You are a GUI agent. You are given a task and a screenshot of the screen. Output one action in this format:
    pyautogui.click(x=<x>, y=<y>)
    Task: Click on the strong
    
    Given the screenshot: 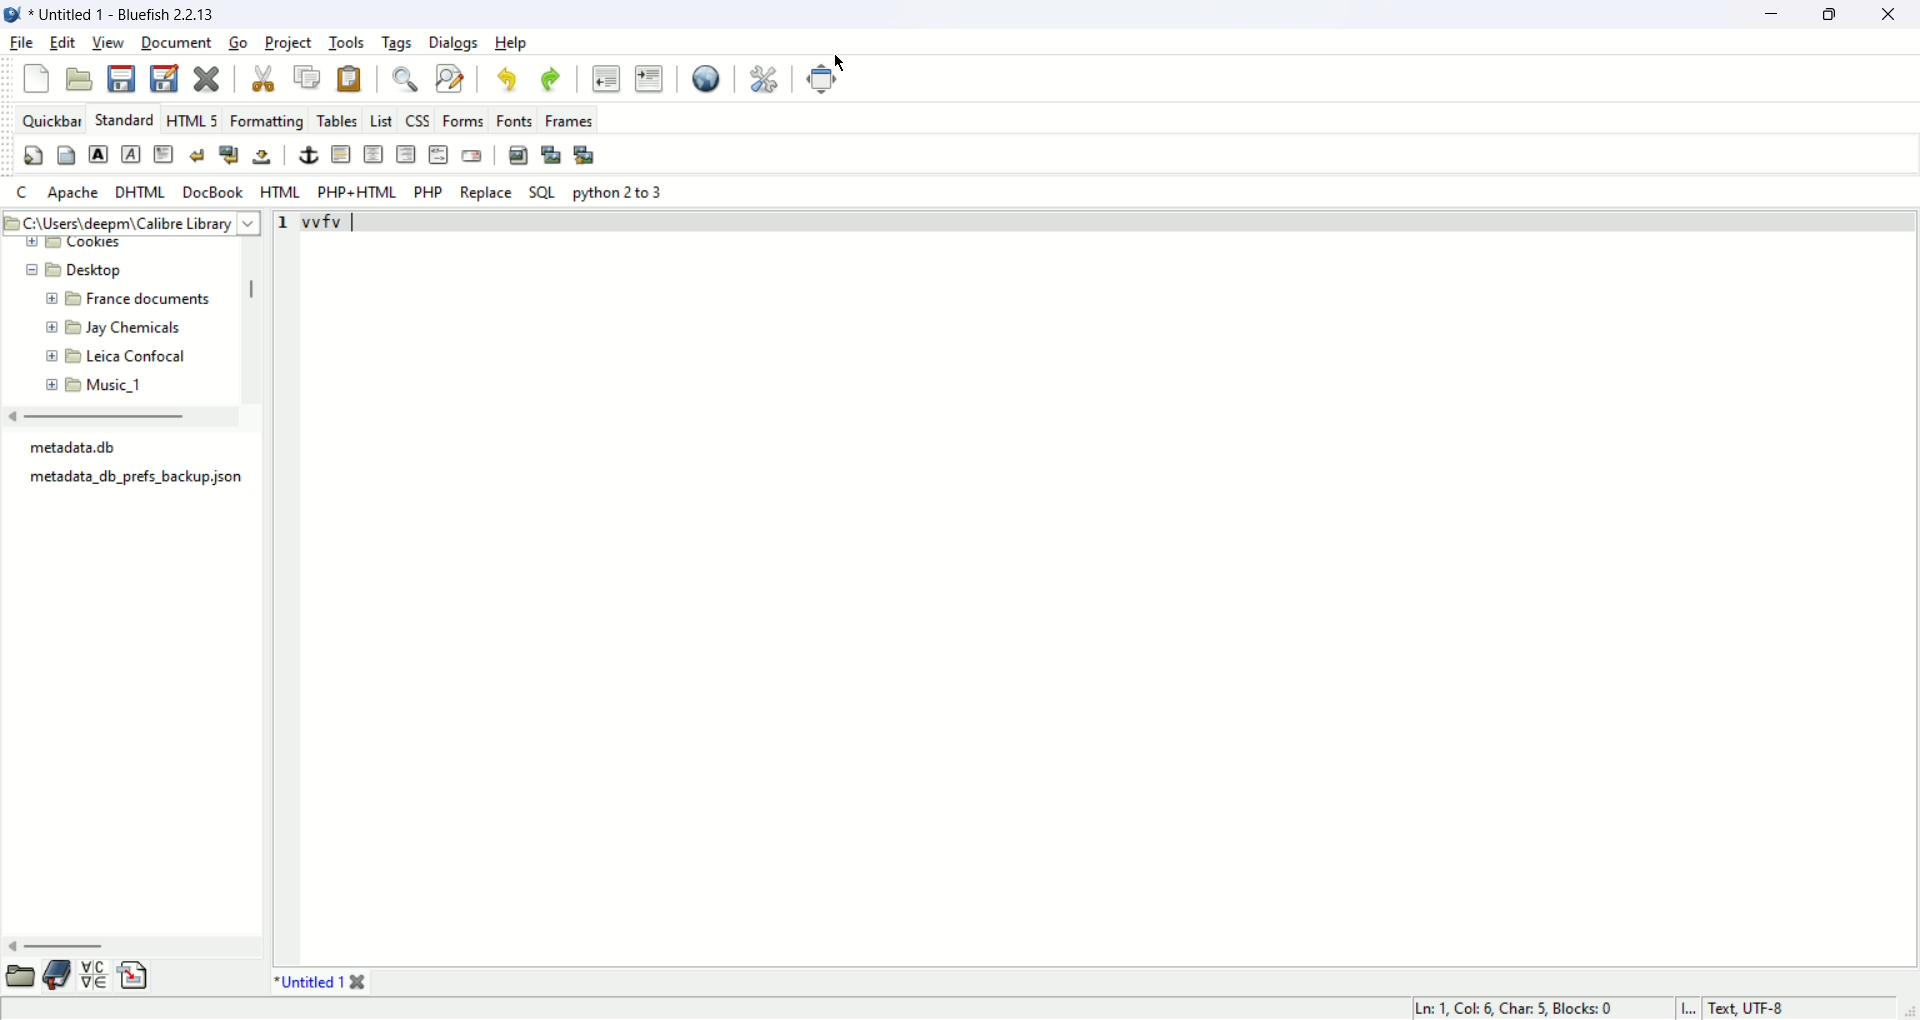 What is the action you would take?
    pyautogui.click(x=97, y=153)
    